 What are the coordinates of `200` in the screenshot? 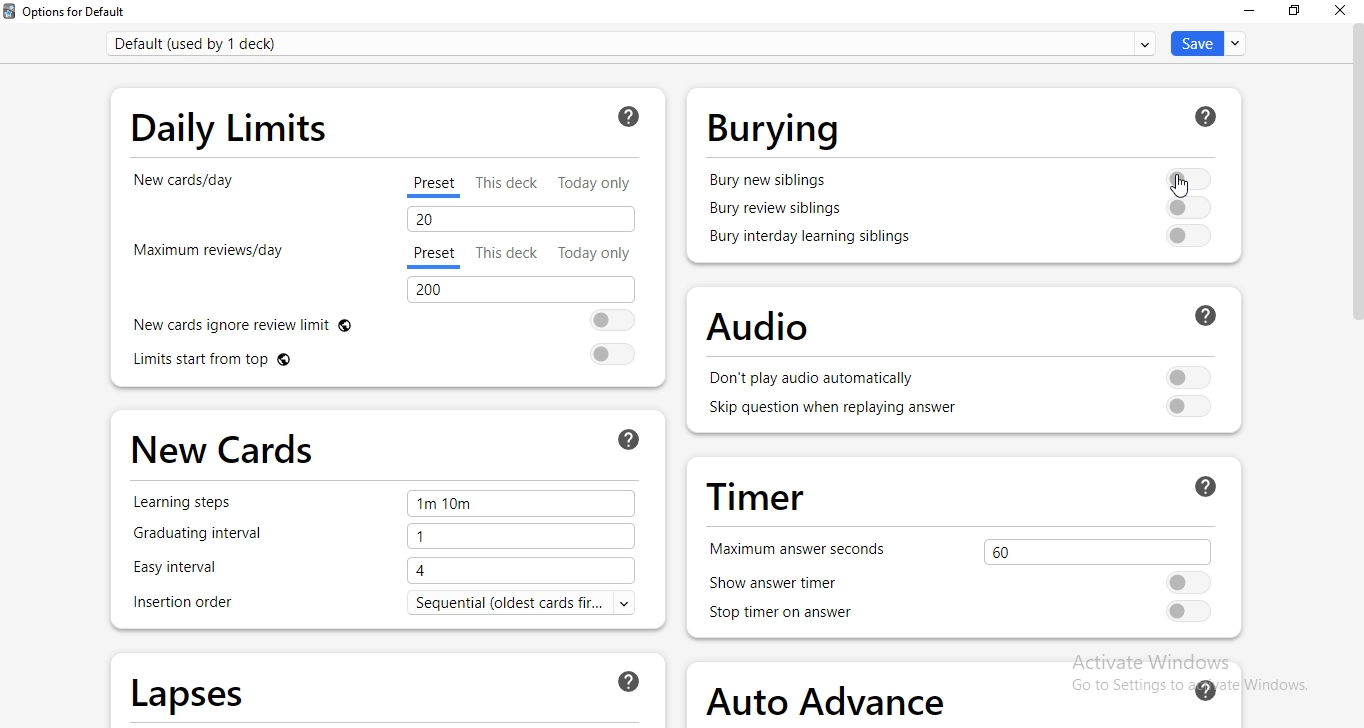 It's located at (519, 291).